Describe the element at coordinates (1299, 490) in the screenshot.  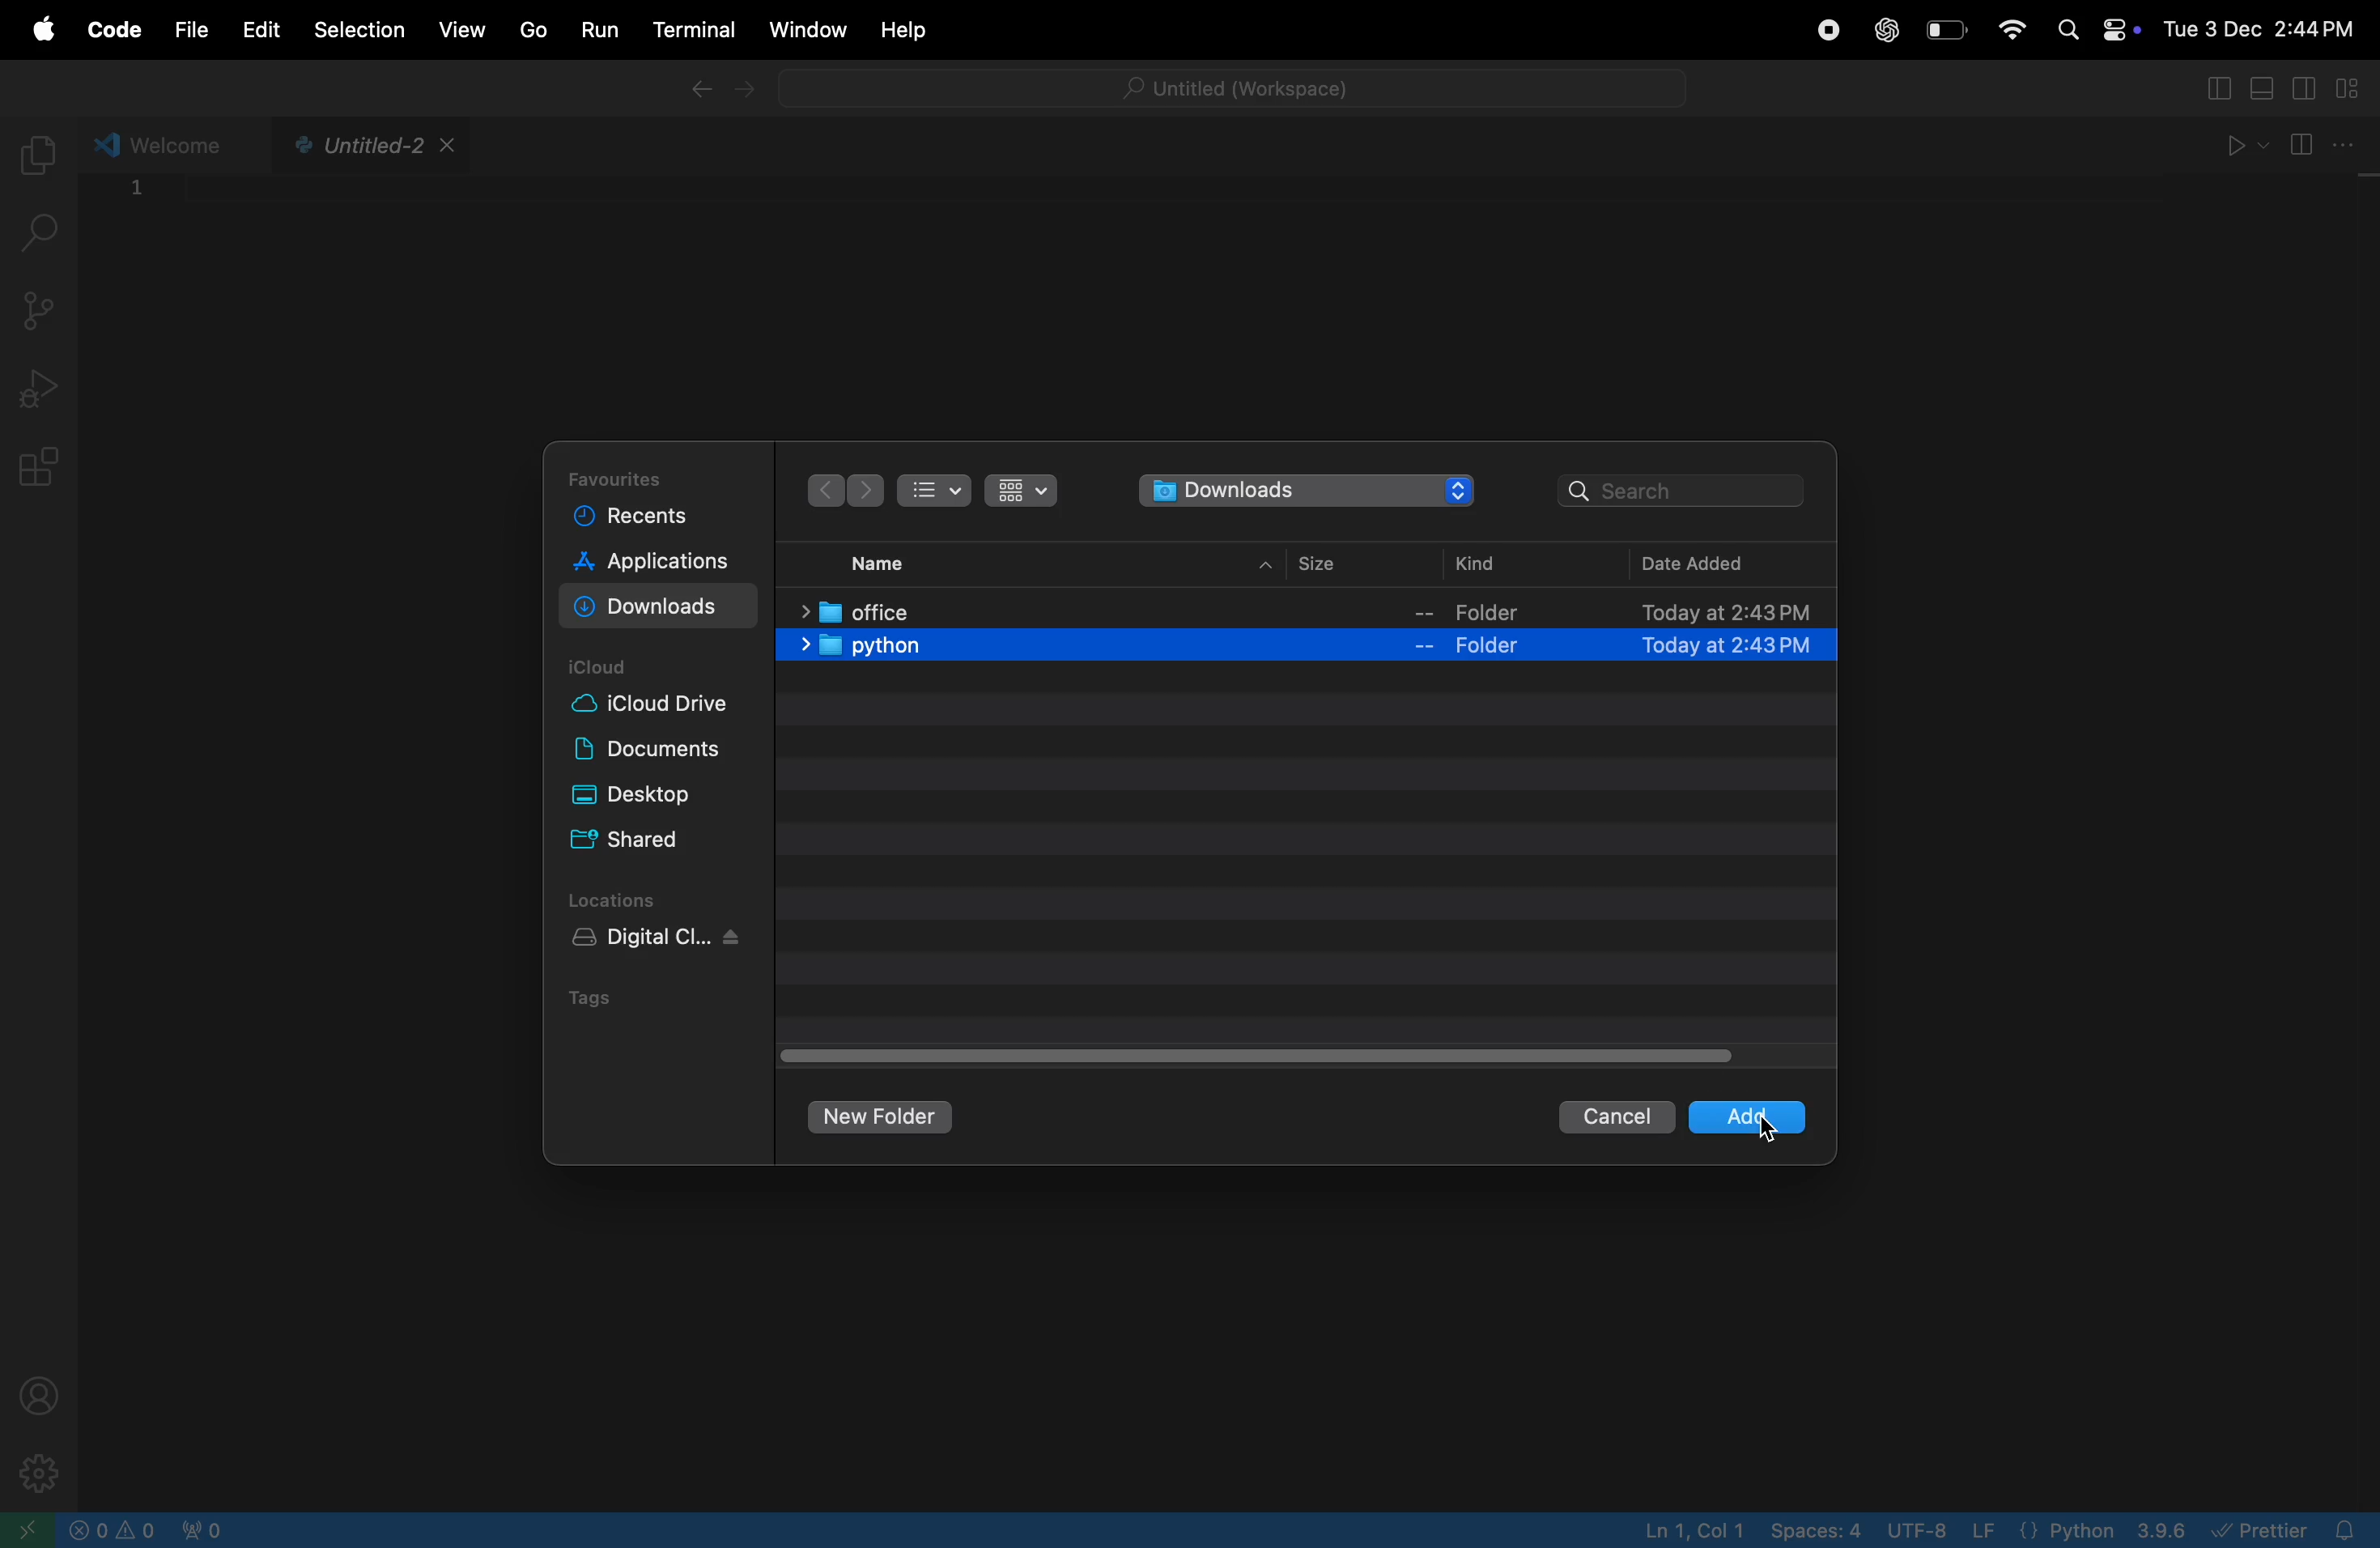
I see `downloads` at that location.